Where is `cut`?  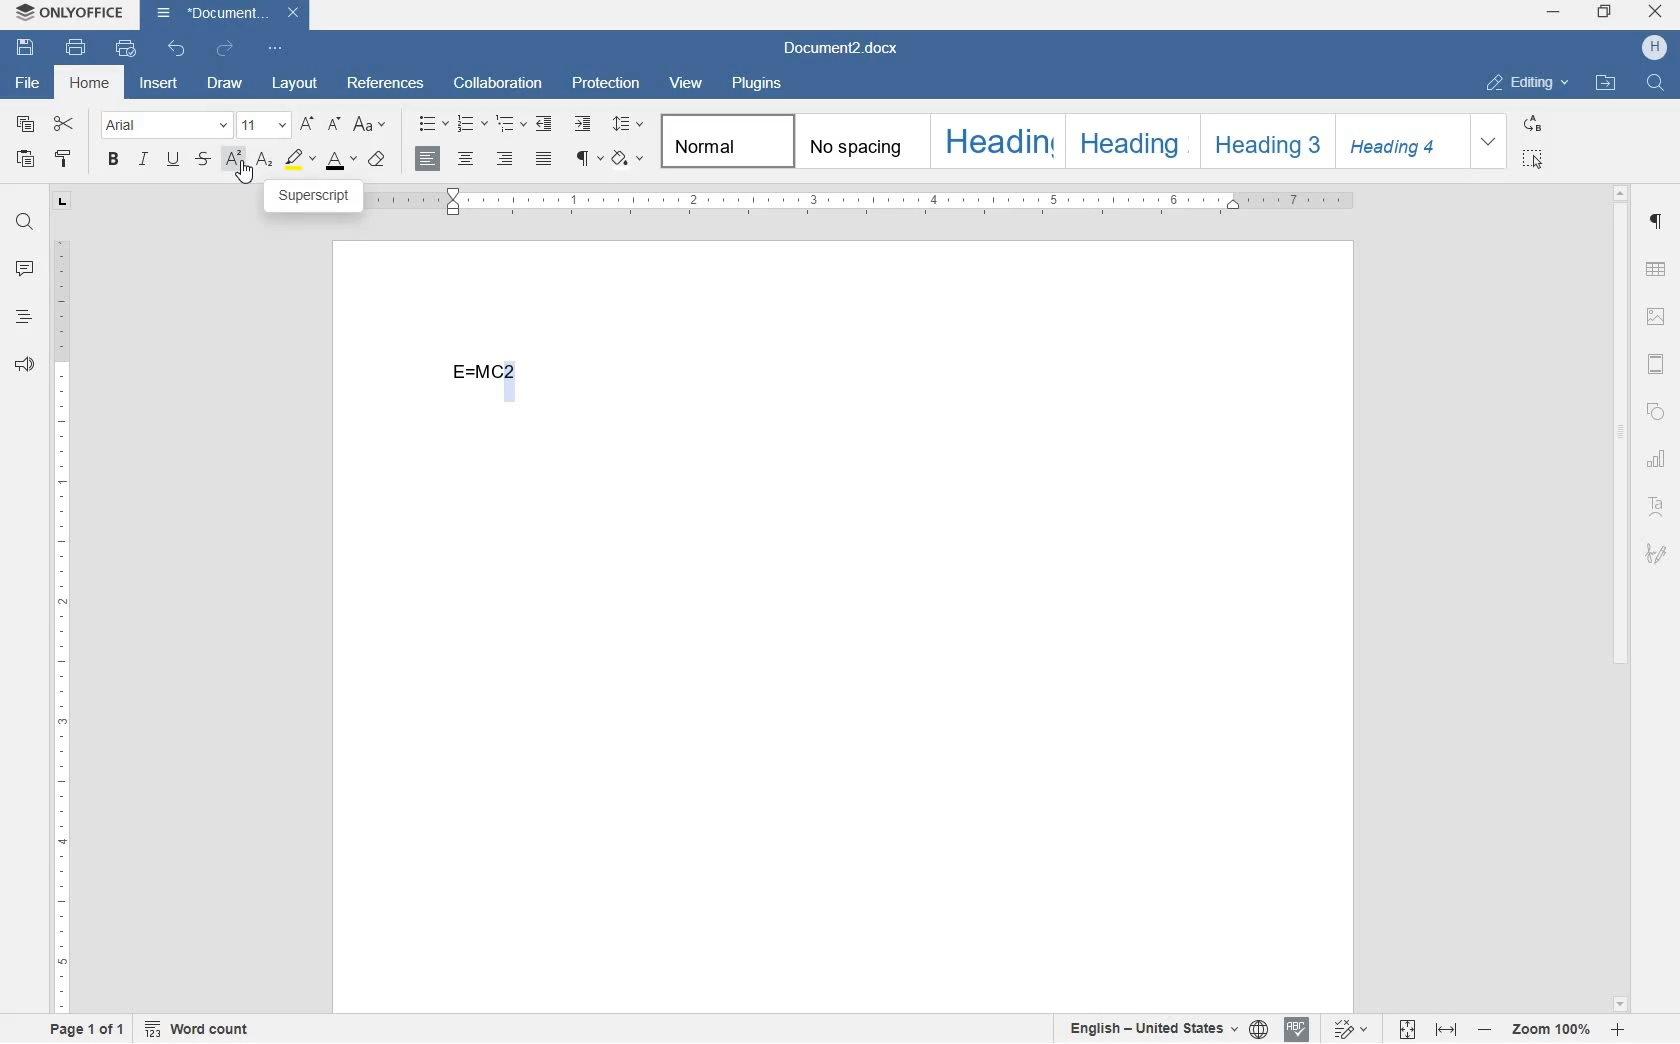
cut is located at coordinates (66, 122).